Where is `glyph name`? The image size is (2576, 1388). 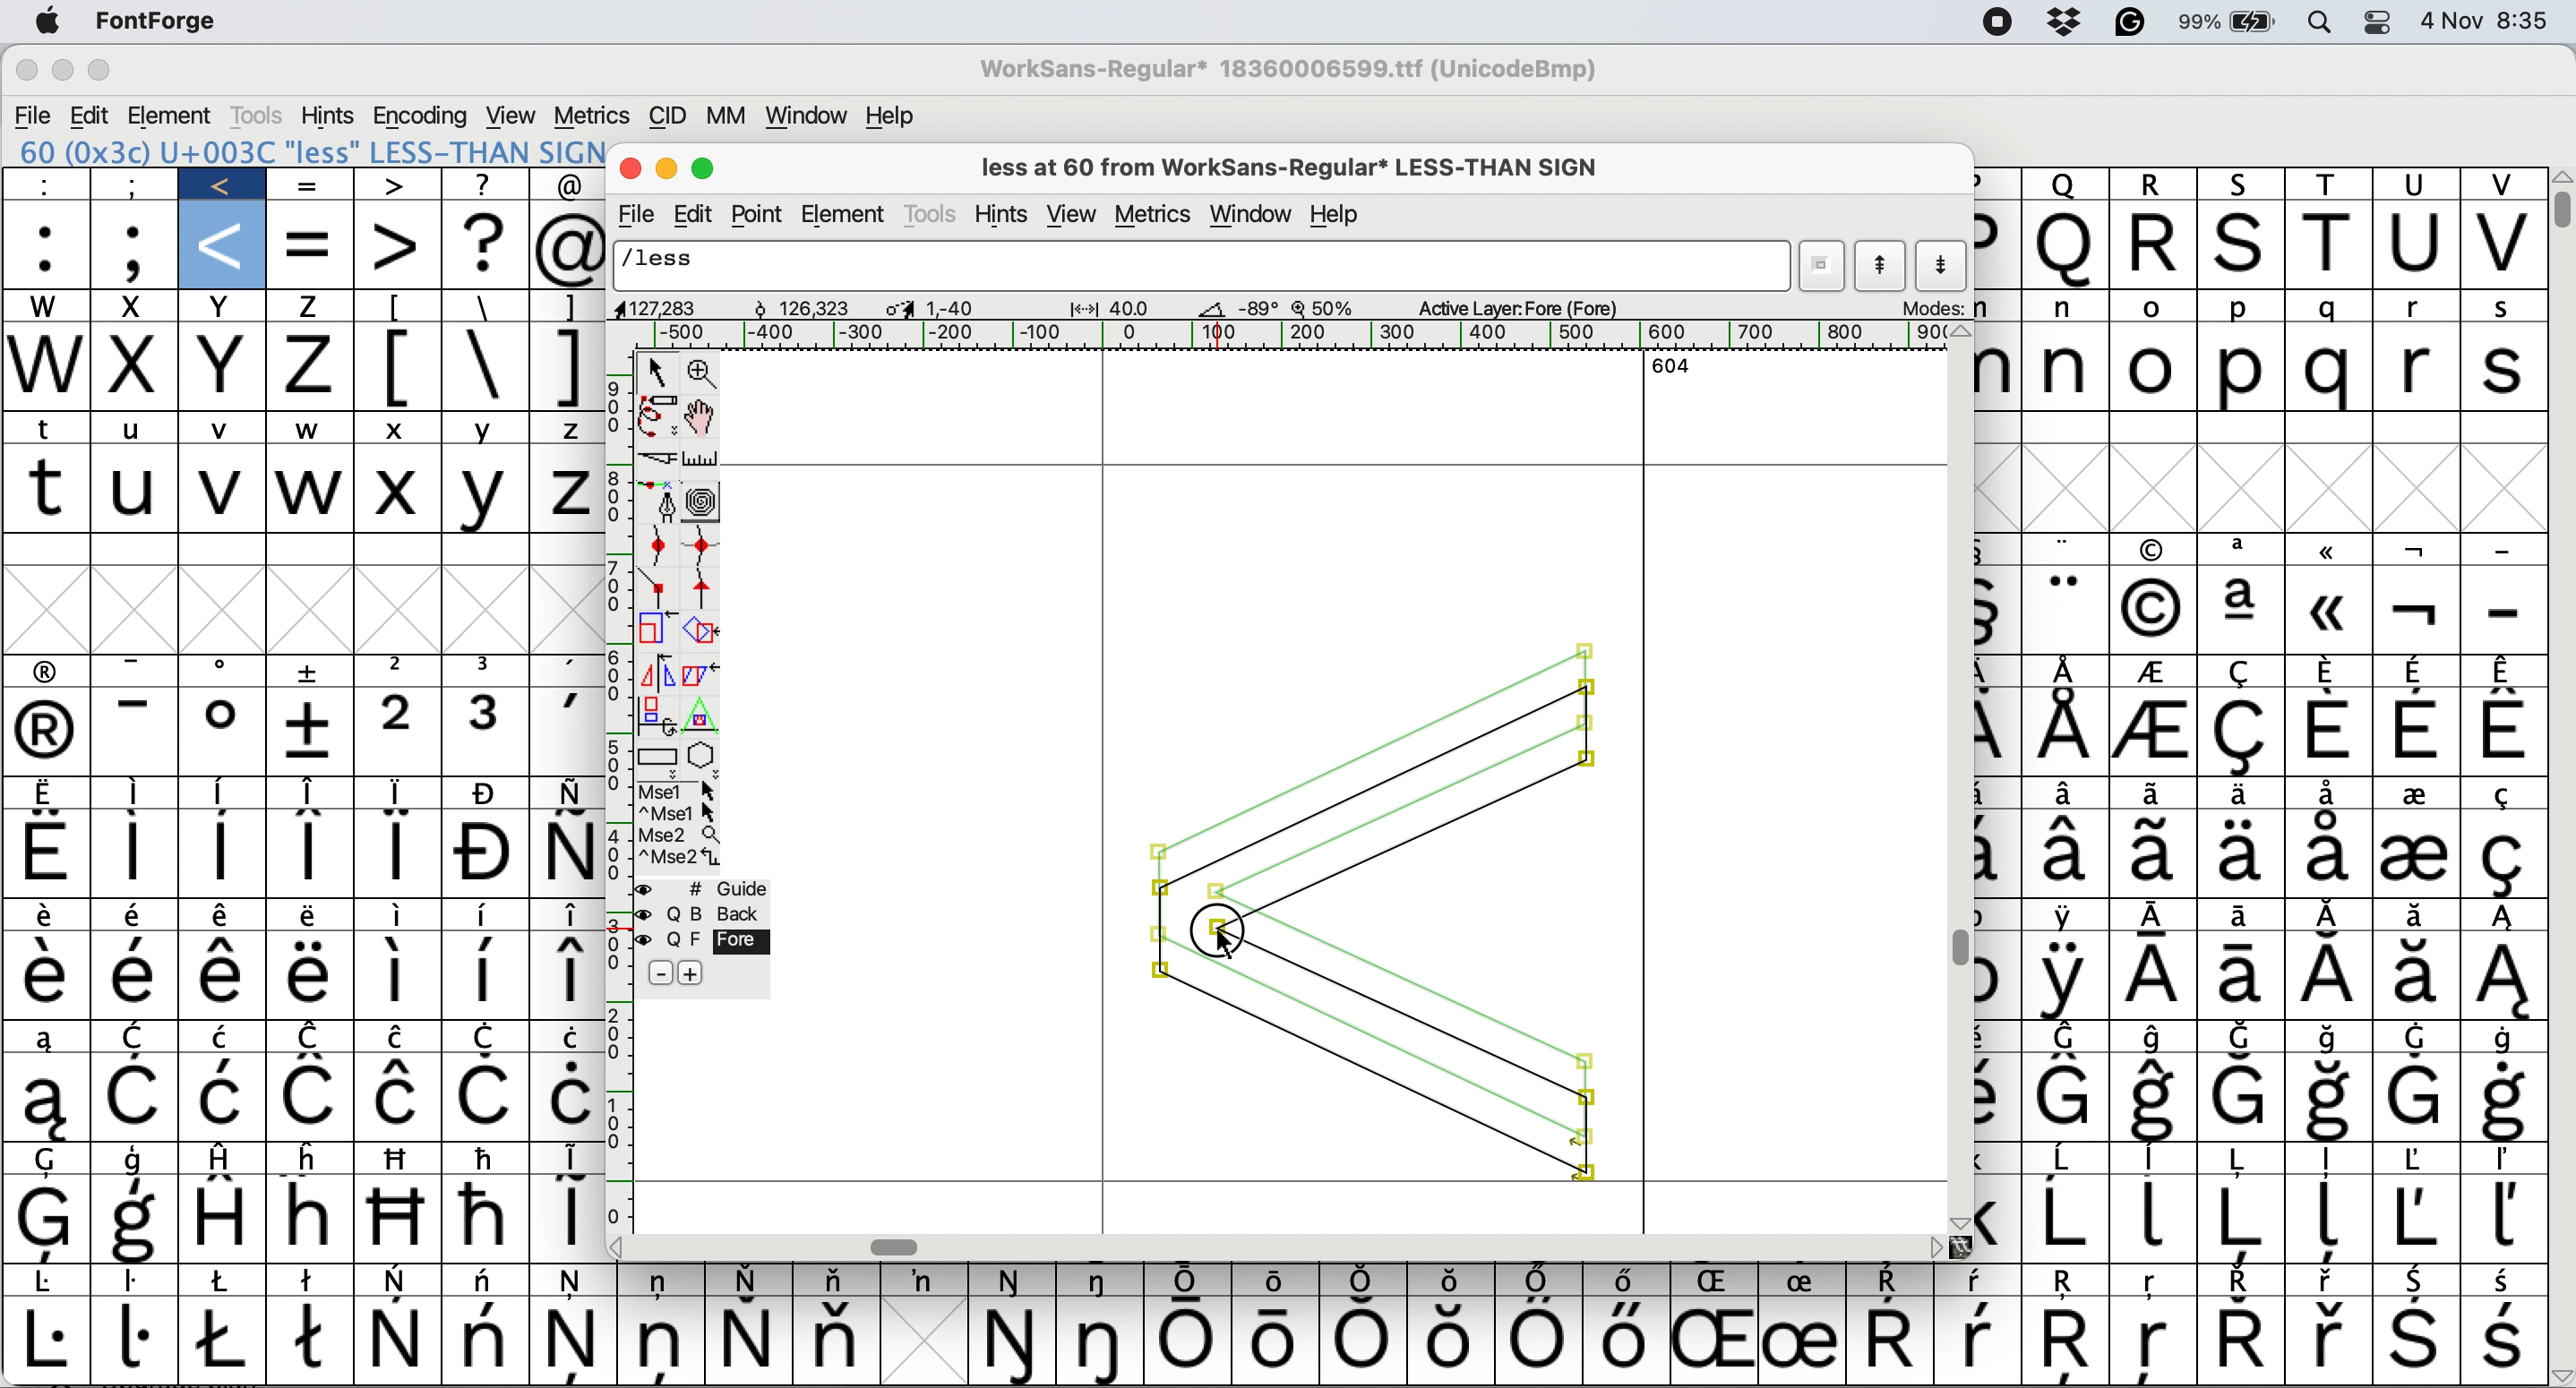 glyph name is located at coordinates (1203, 264).